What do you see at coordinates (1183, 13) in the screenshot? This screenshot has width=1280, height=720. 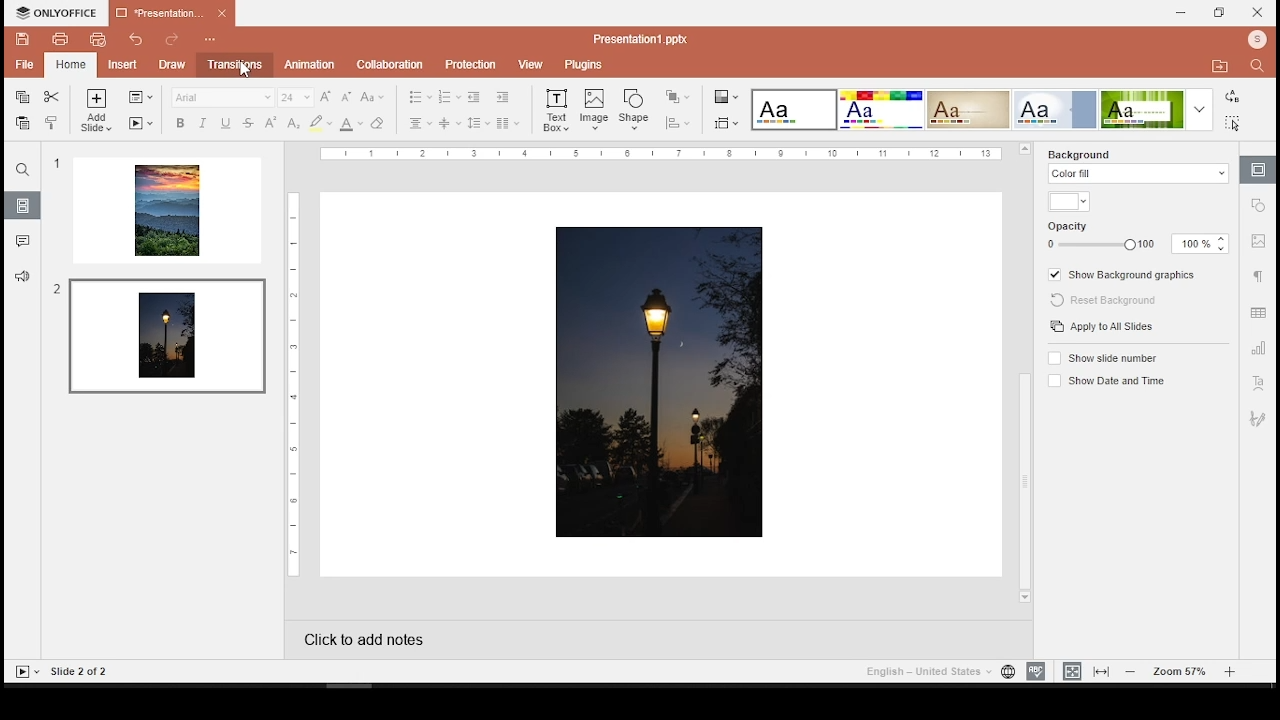 I see `minimize` at bounding box center [1183, 13].